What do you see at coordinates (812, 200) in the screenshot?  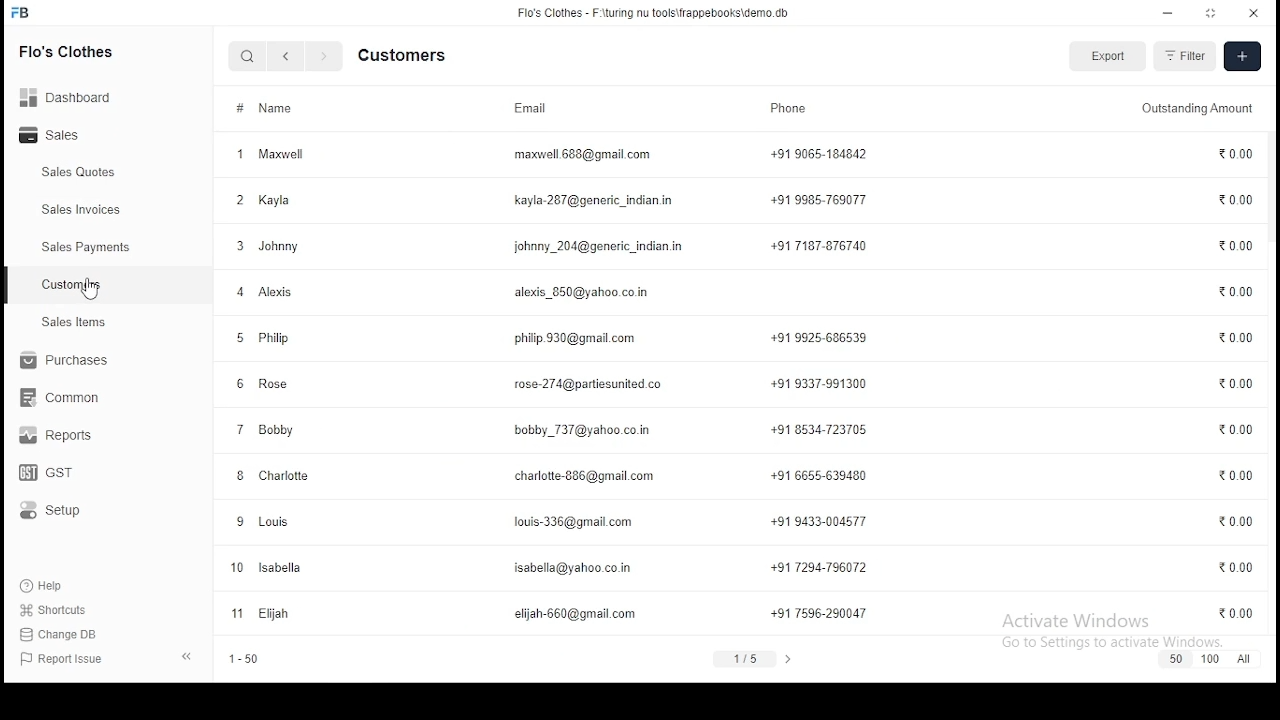 I see `+91 9985-769077` at bounding box center [812, 200].